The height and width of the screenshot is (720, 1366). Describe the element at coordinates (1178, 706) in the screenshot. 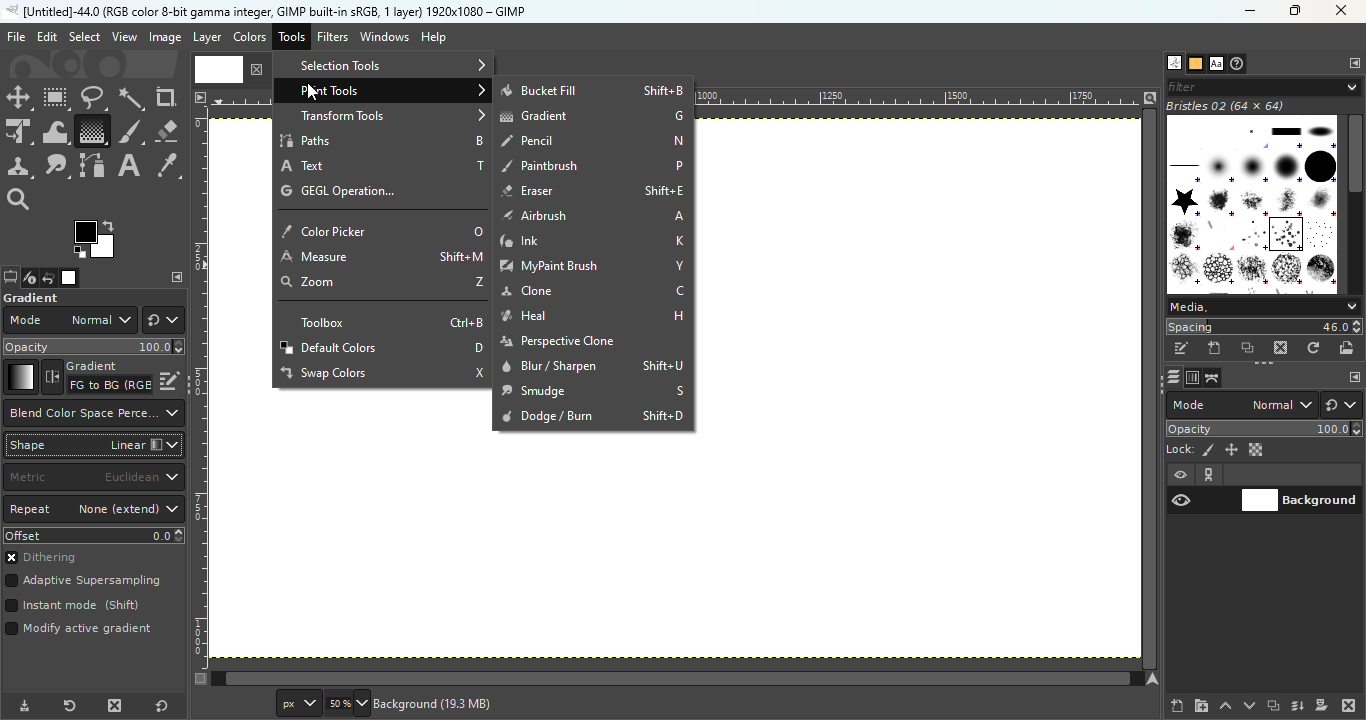

I see `Create a new layer and add it to the image` at that location.